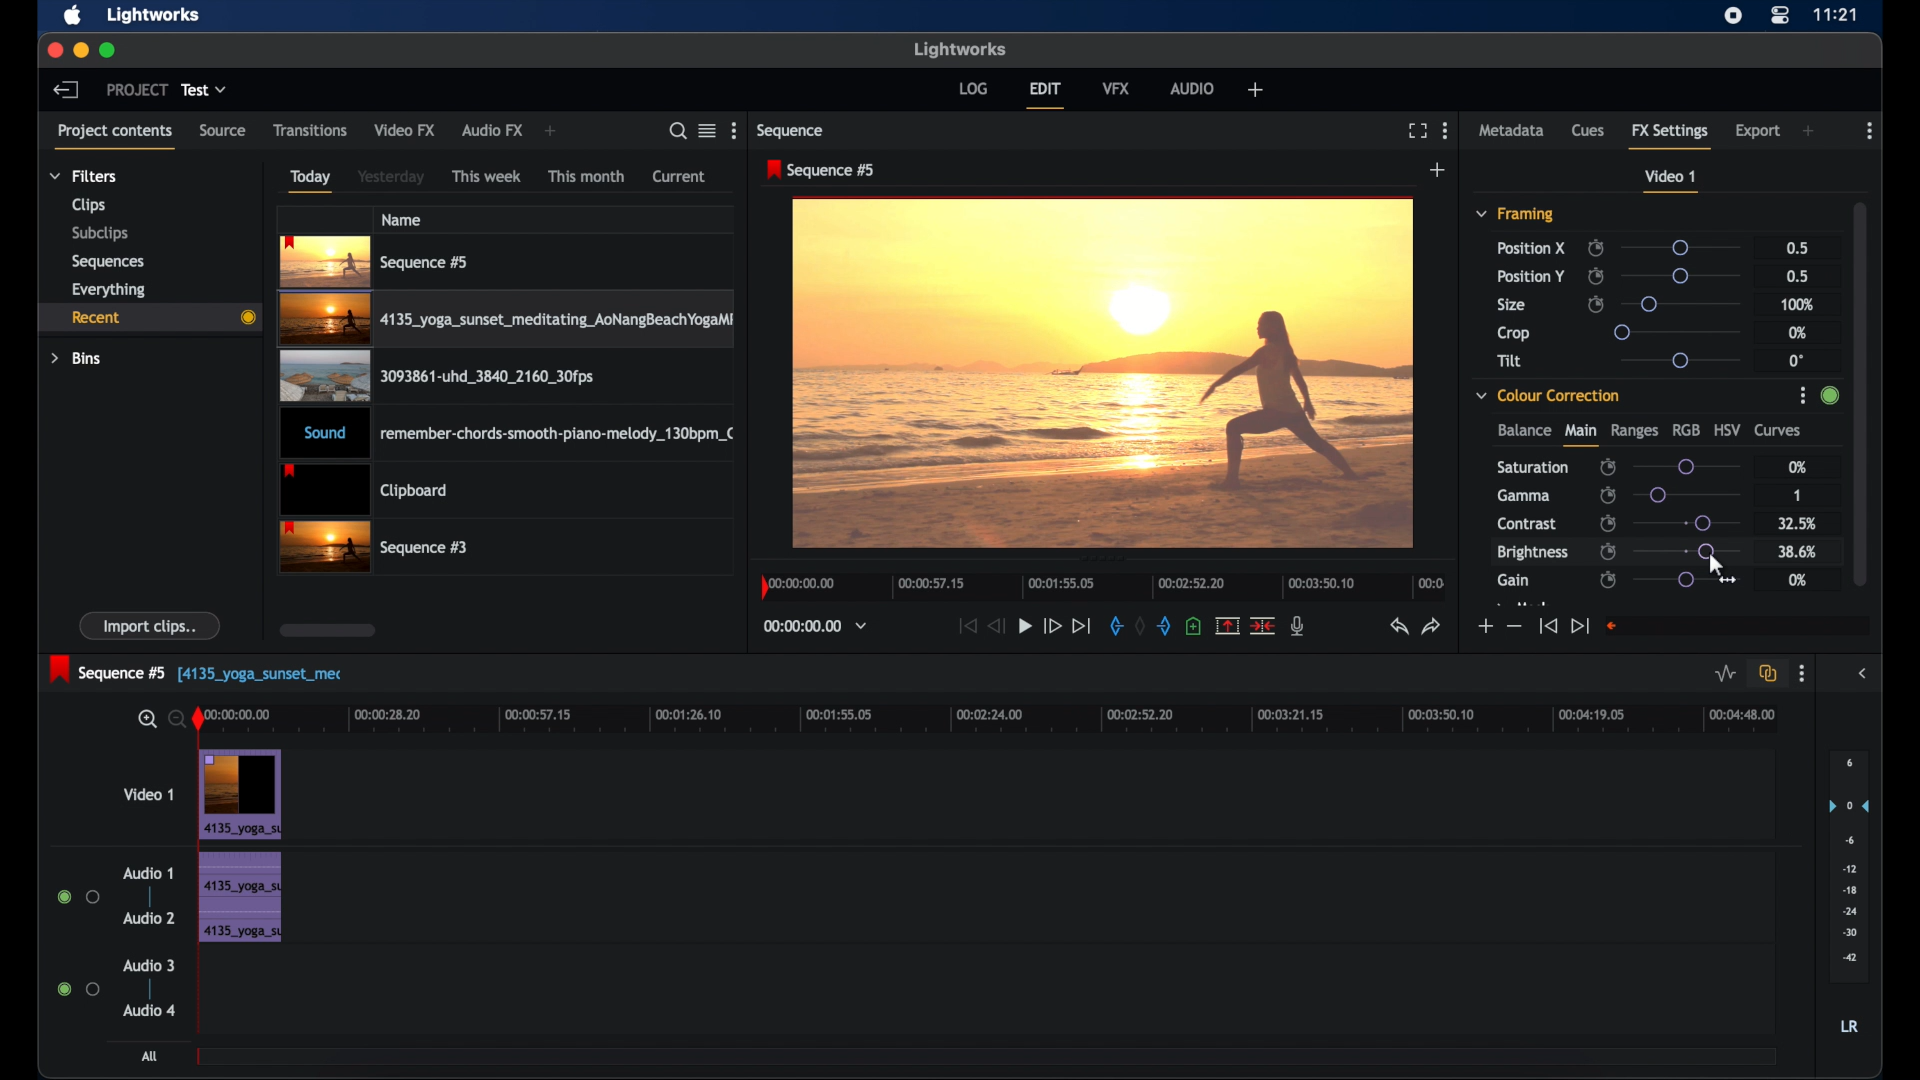  I want to click on 1, so click(1800, 493).